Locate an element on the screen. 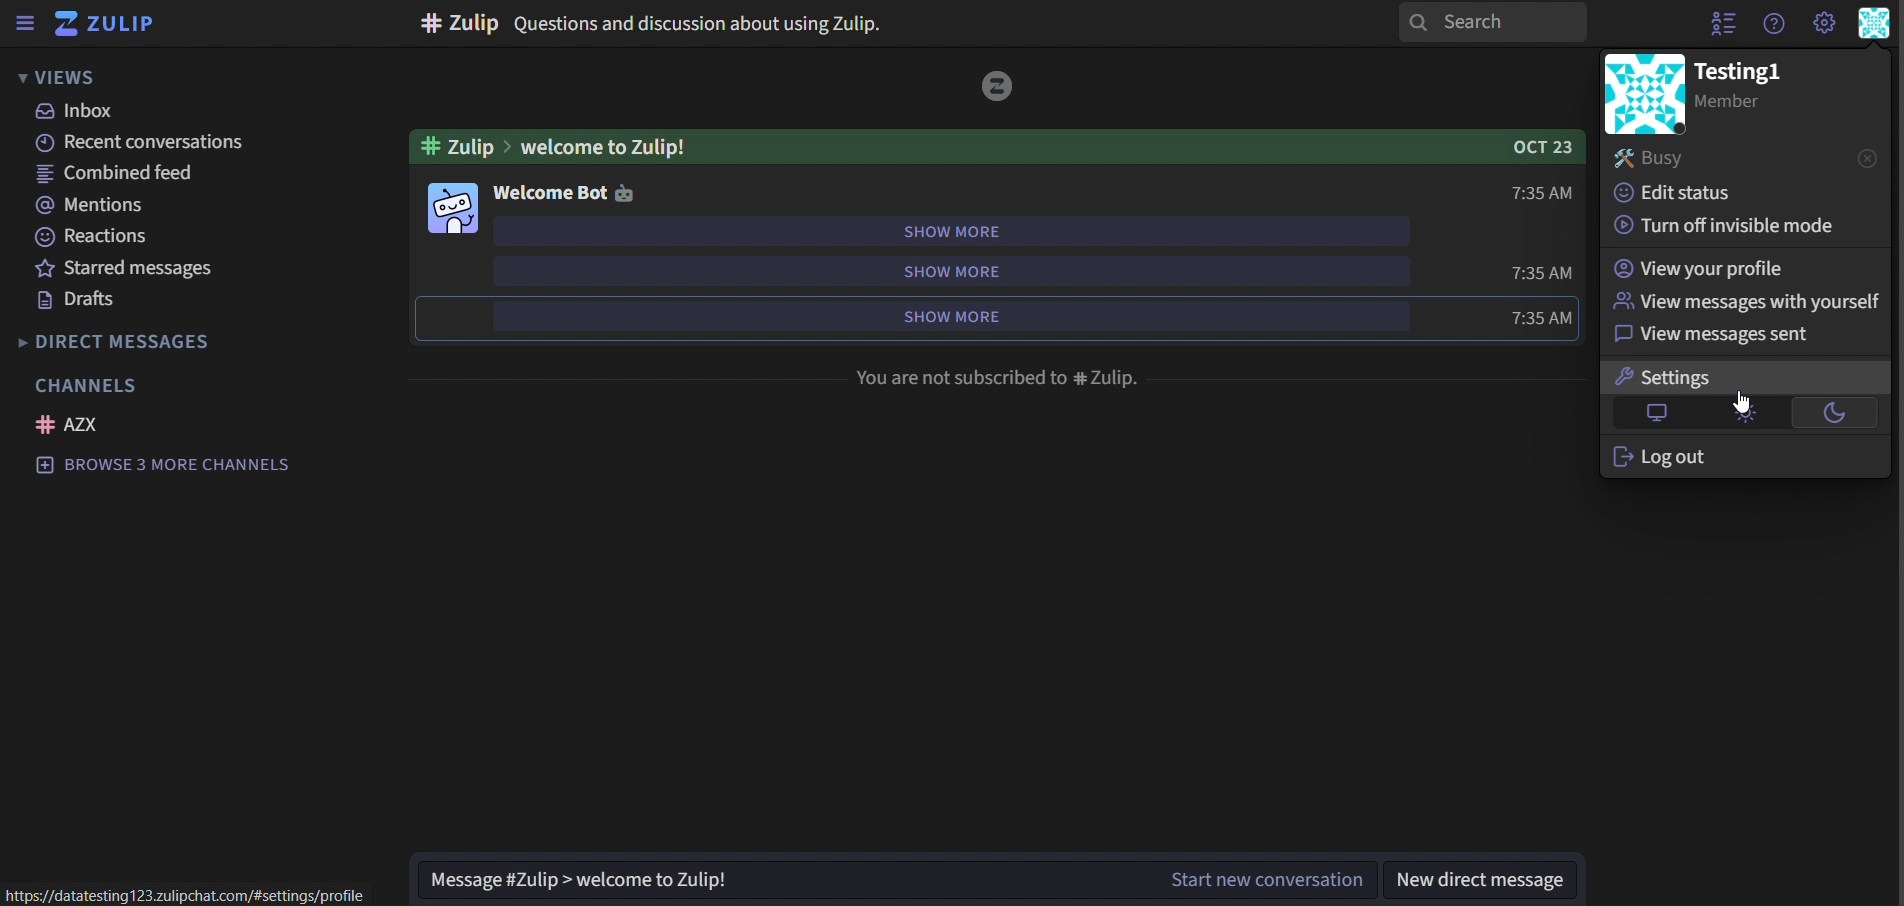 This screenshot has width=1904, height=906. Oct23 is located at coordinates (1527, 148).